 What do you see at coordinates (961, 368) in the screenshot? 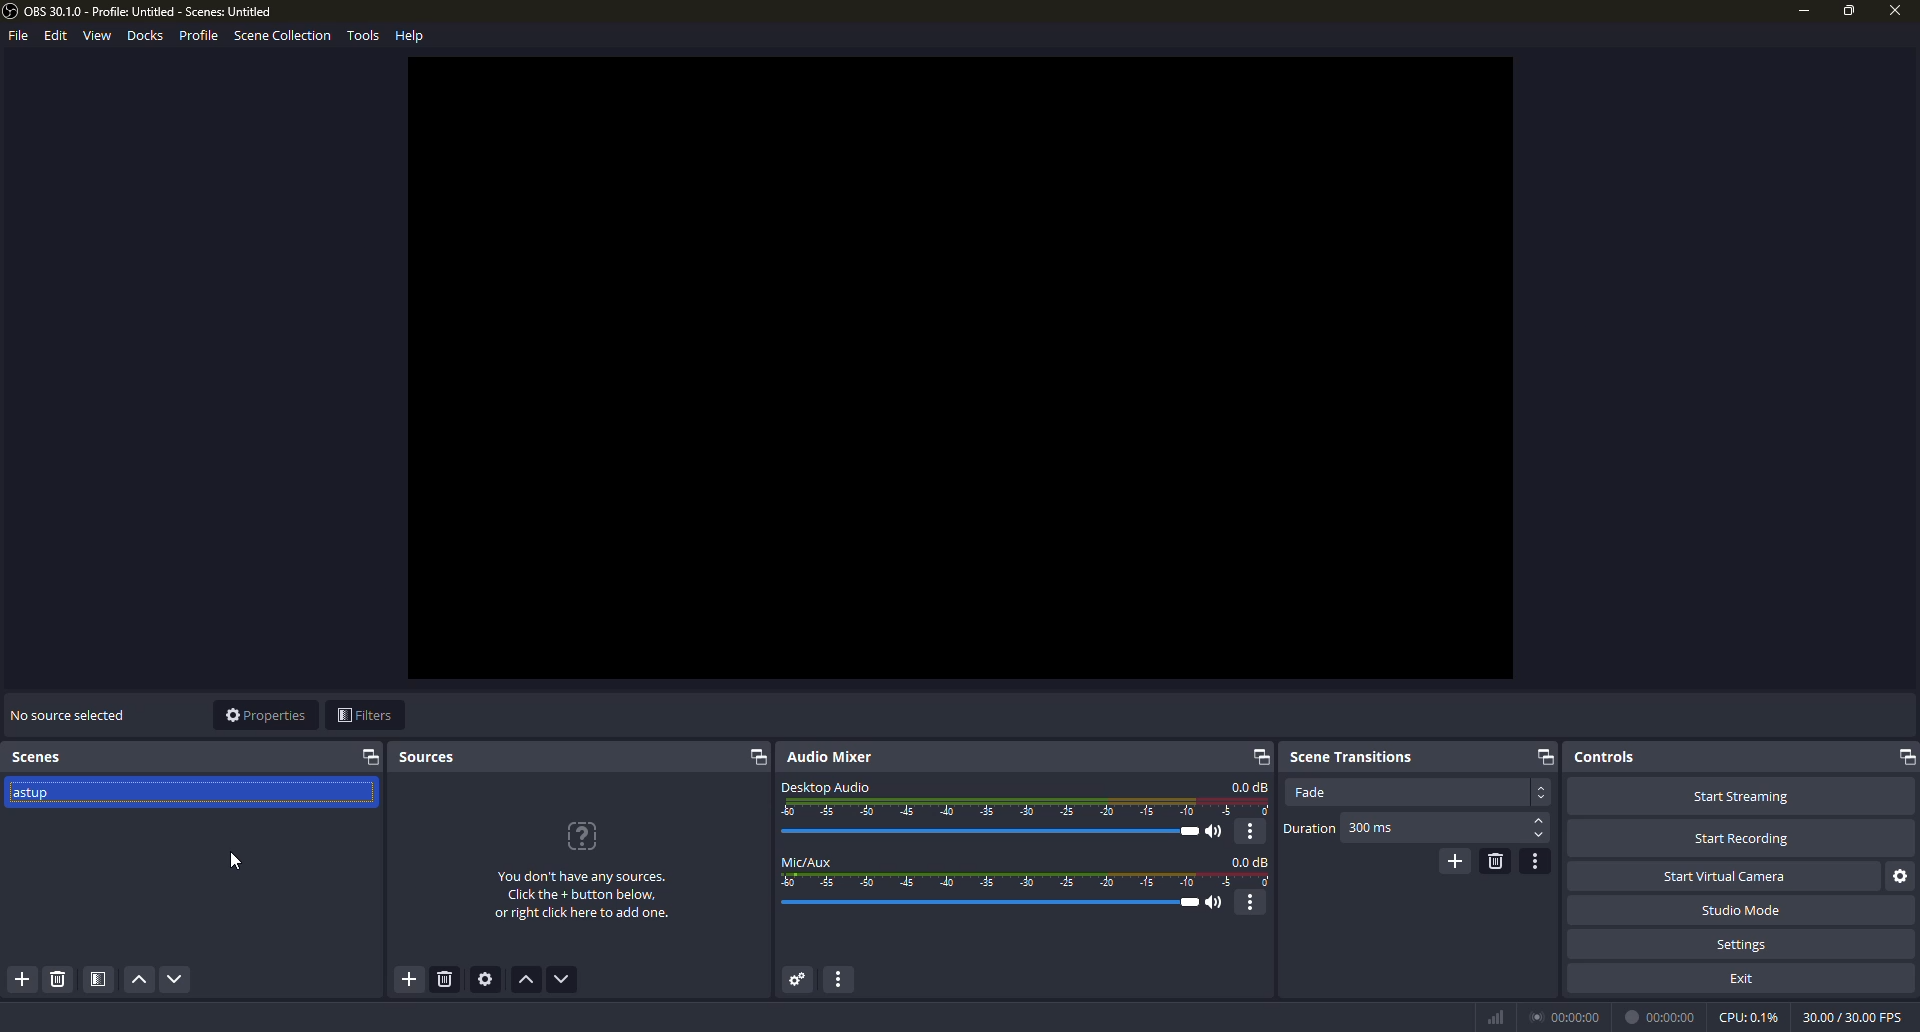
I see `workspace` at bounding box center [961, 368].